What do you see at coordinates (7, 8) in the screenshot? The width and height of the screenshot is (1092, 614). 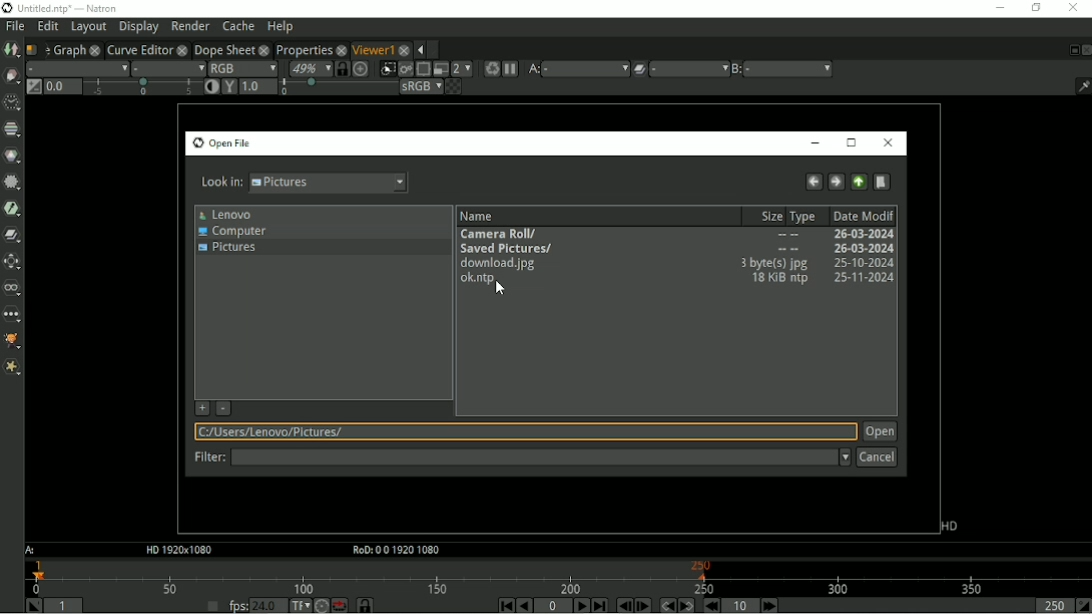 I see `logo` at bounding box center [7, 8].